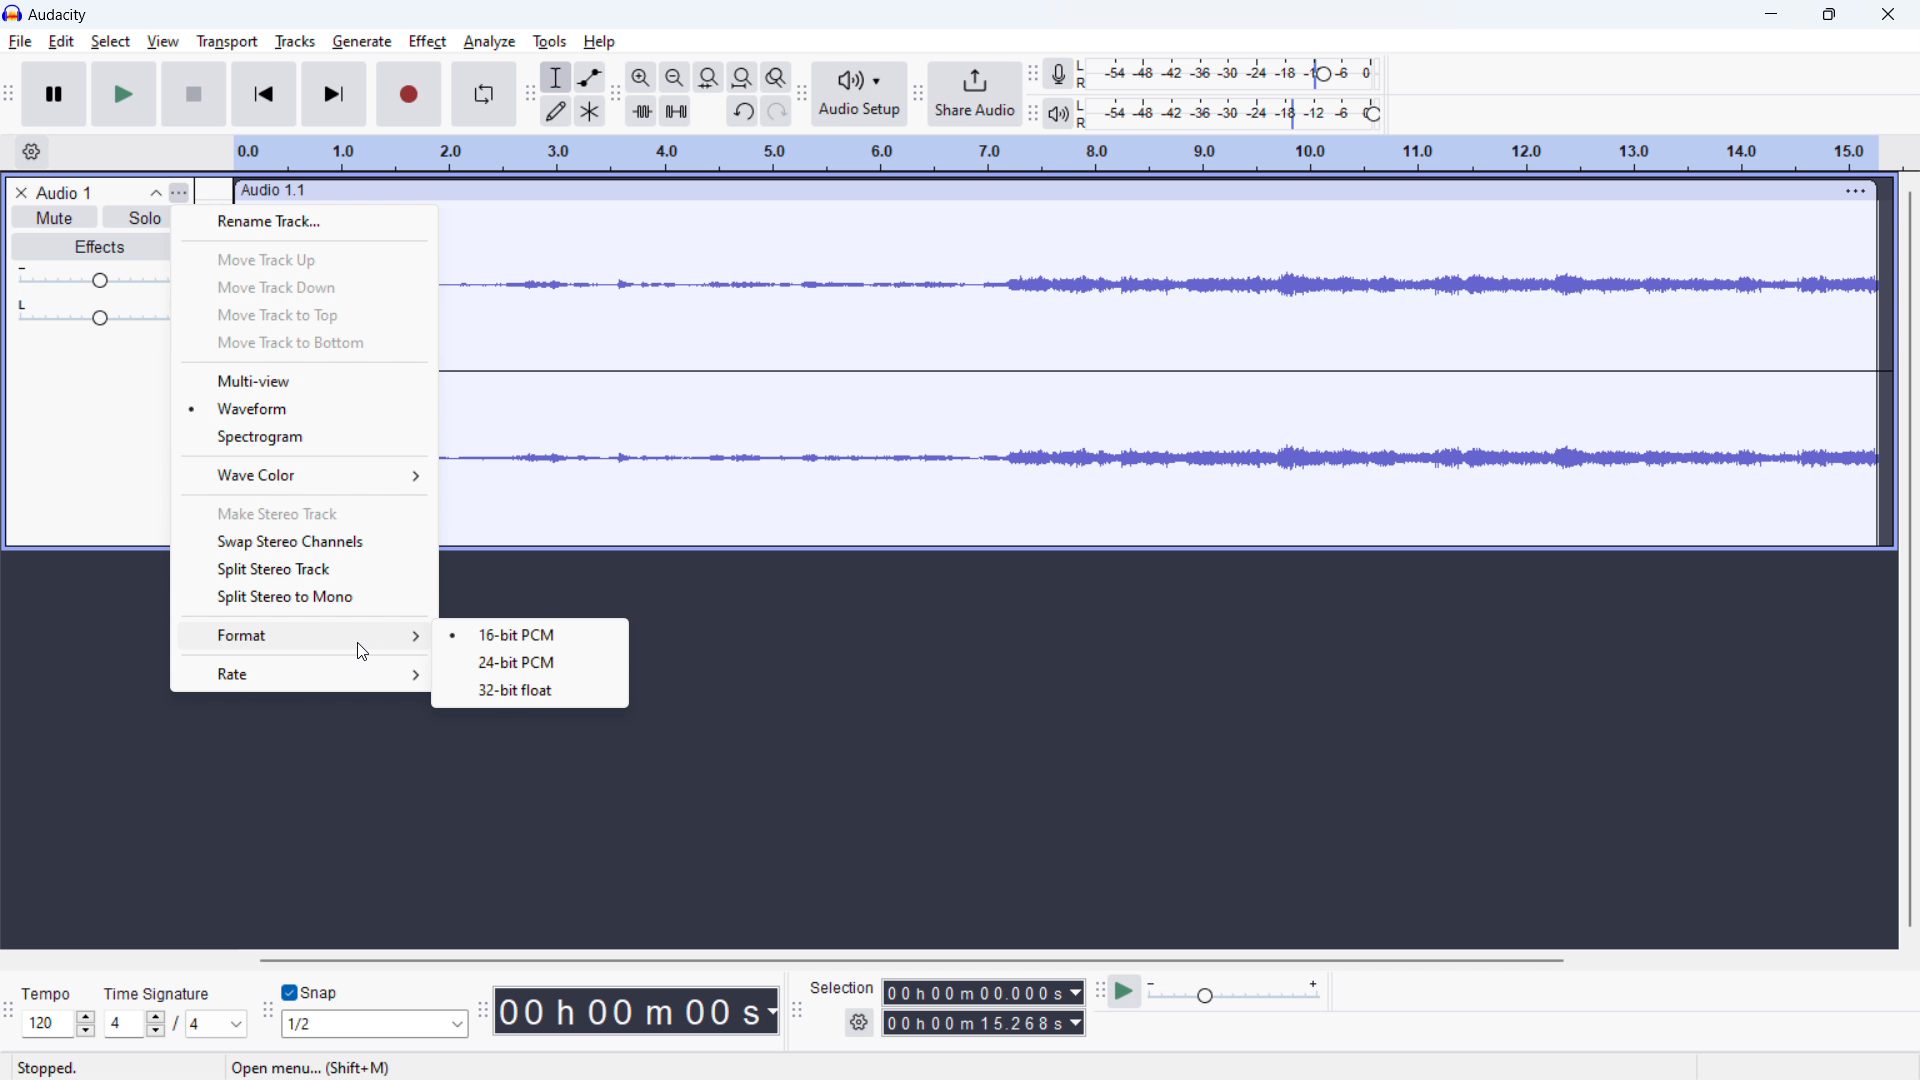  Describe the element at coordinates (266, 1012) in the screenshot. I see `snapping toolbar` at that location.